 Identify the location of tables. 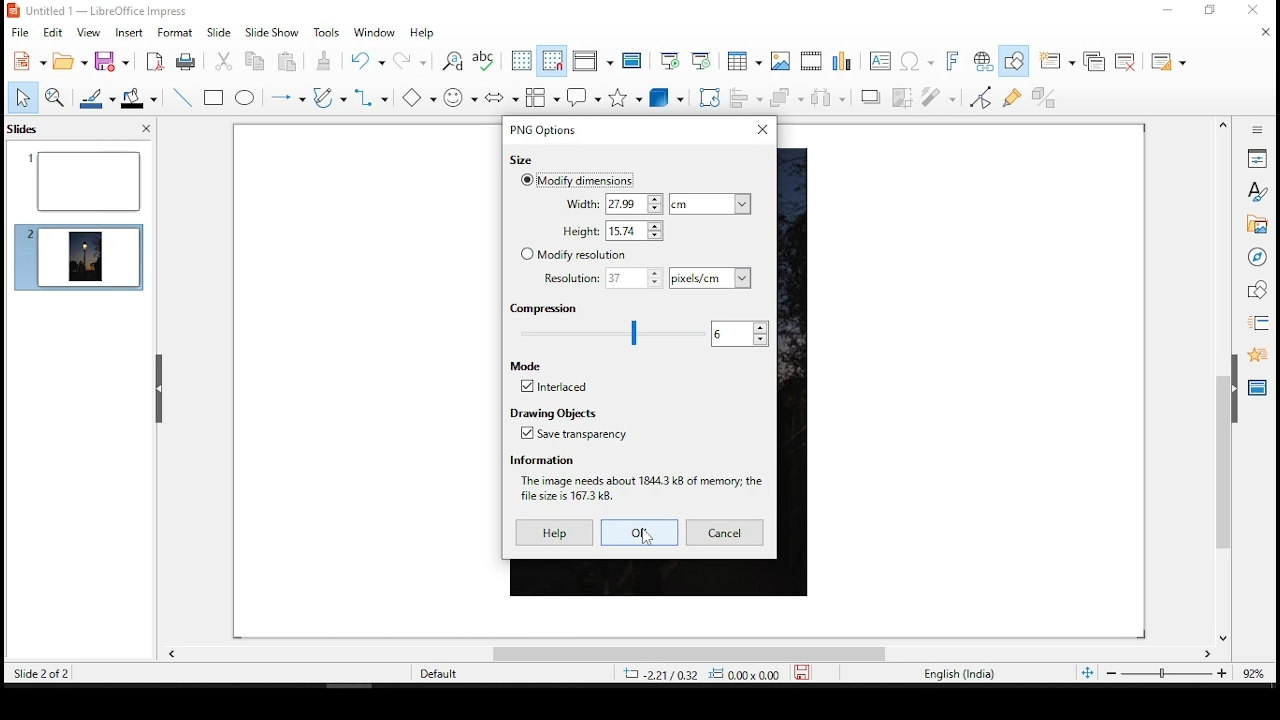
(743, 59).